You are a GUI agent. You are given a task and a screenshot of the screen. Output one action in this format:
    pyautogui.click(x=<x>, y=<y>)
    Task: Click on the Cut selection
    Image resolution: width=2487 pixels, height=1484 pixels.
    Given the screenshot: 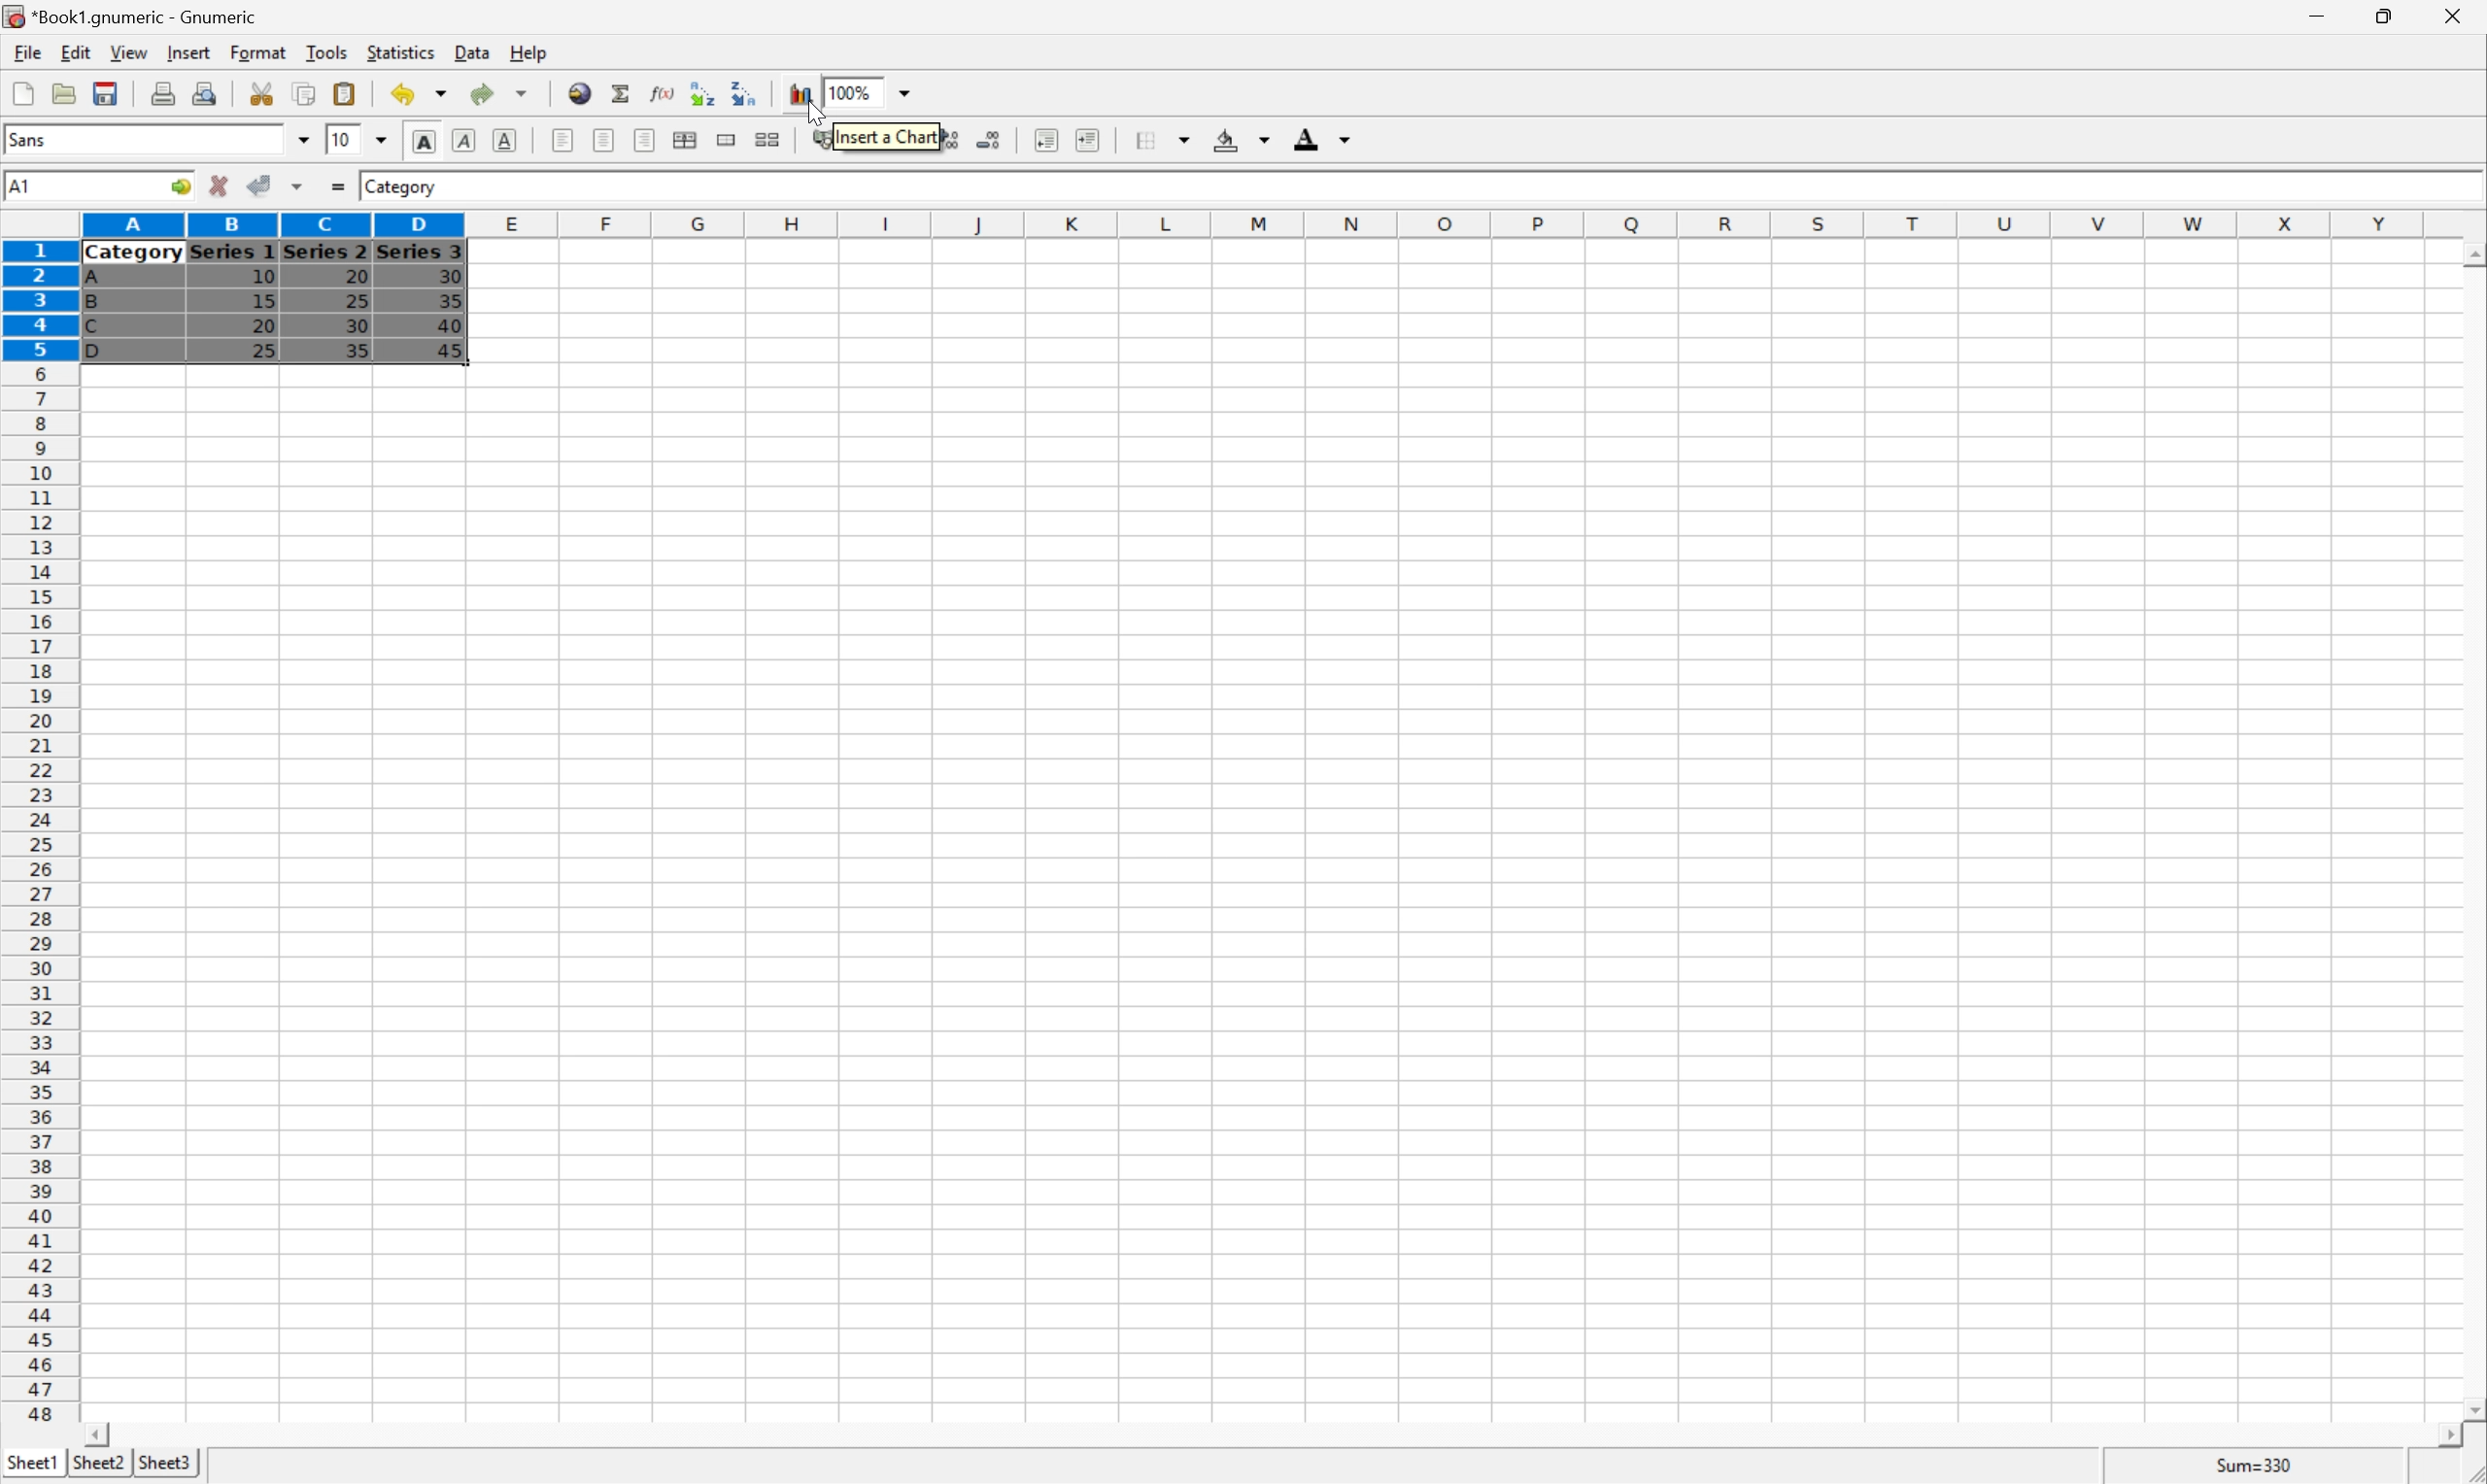 What is the action you would take?
    pyautogui.click(x=264, y=94)
    